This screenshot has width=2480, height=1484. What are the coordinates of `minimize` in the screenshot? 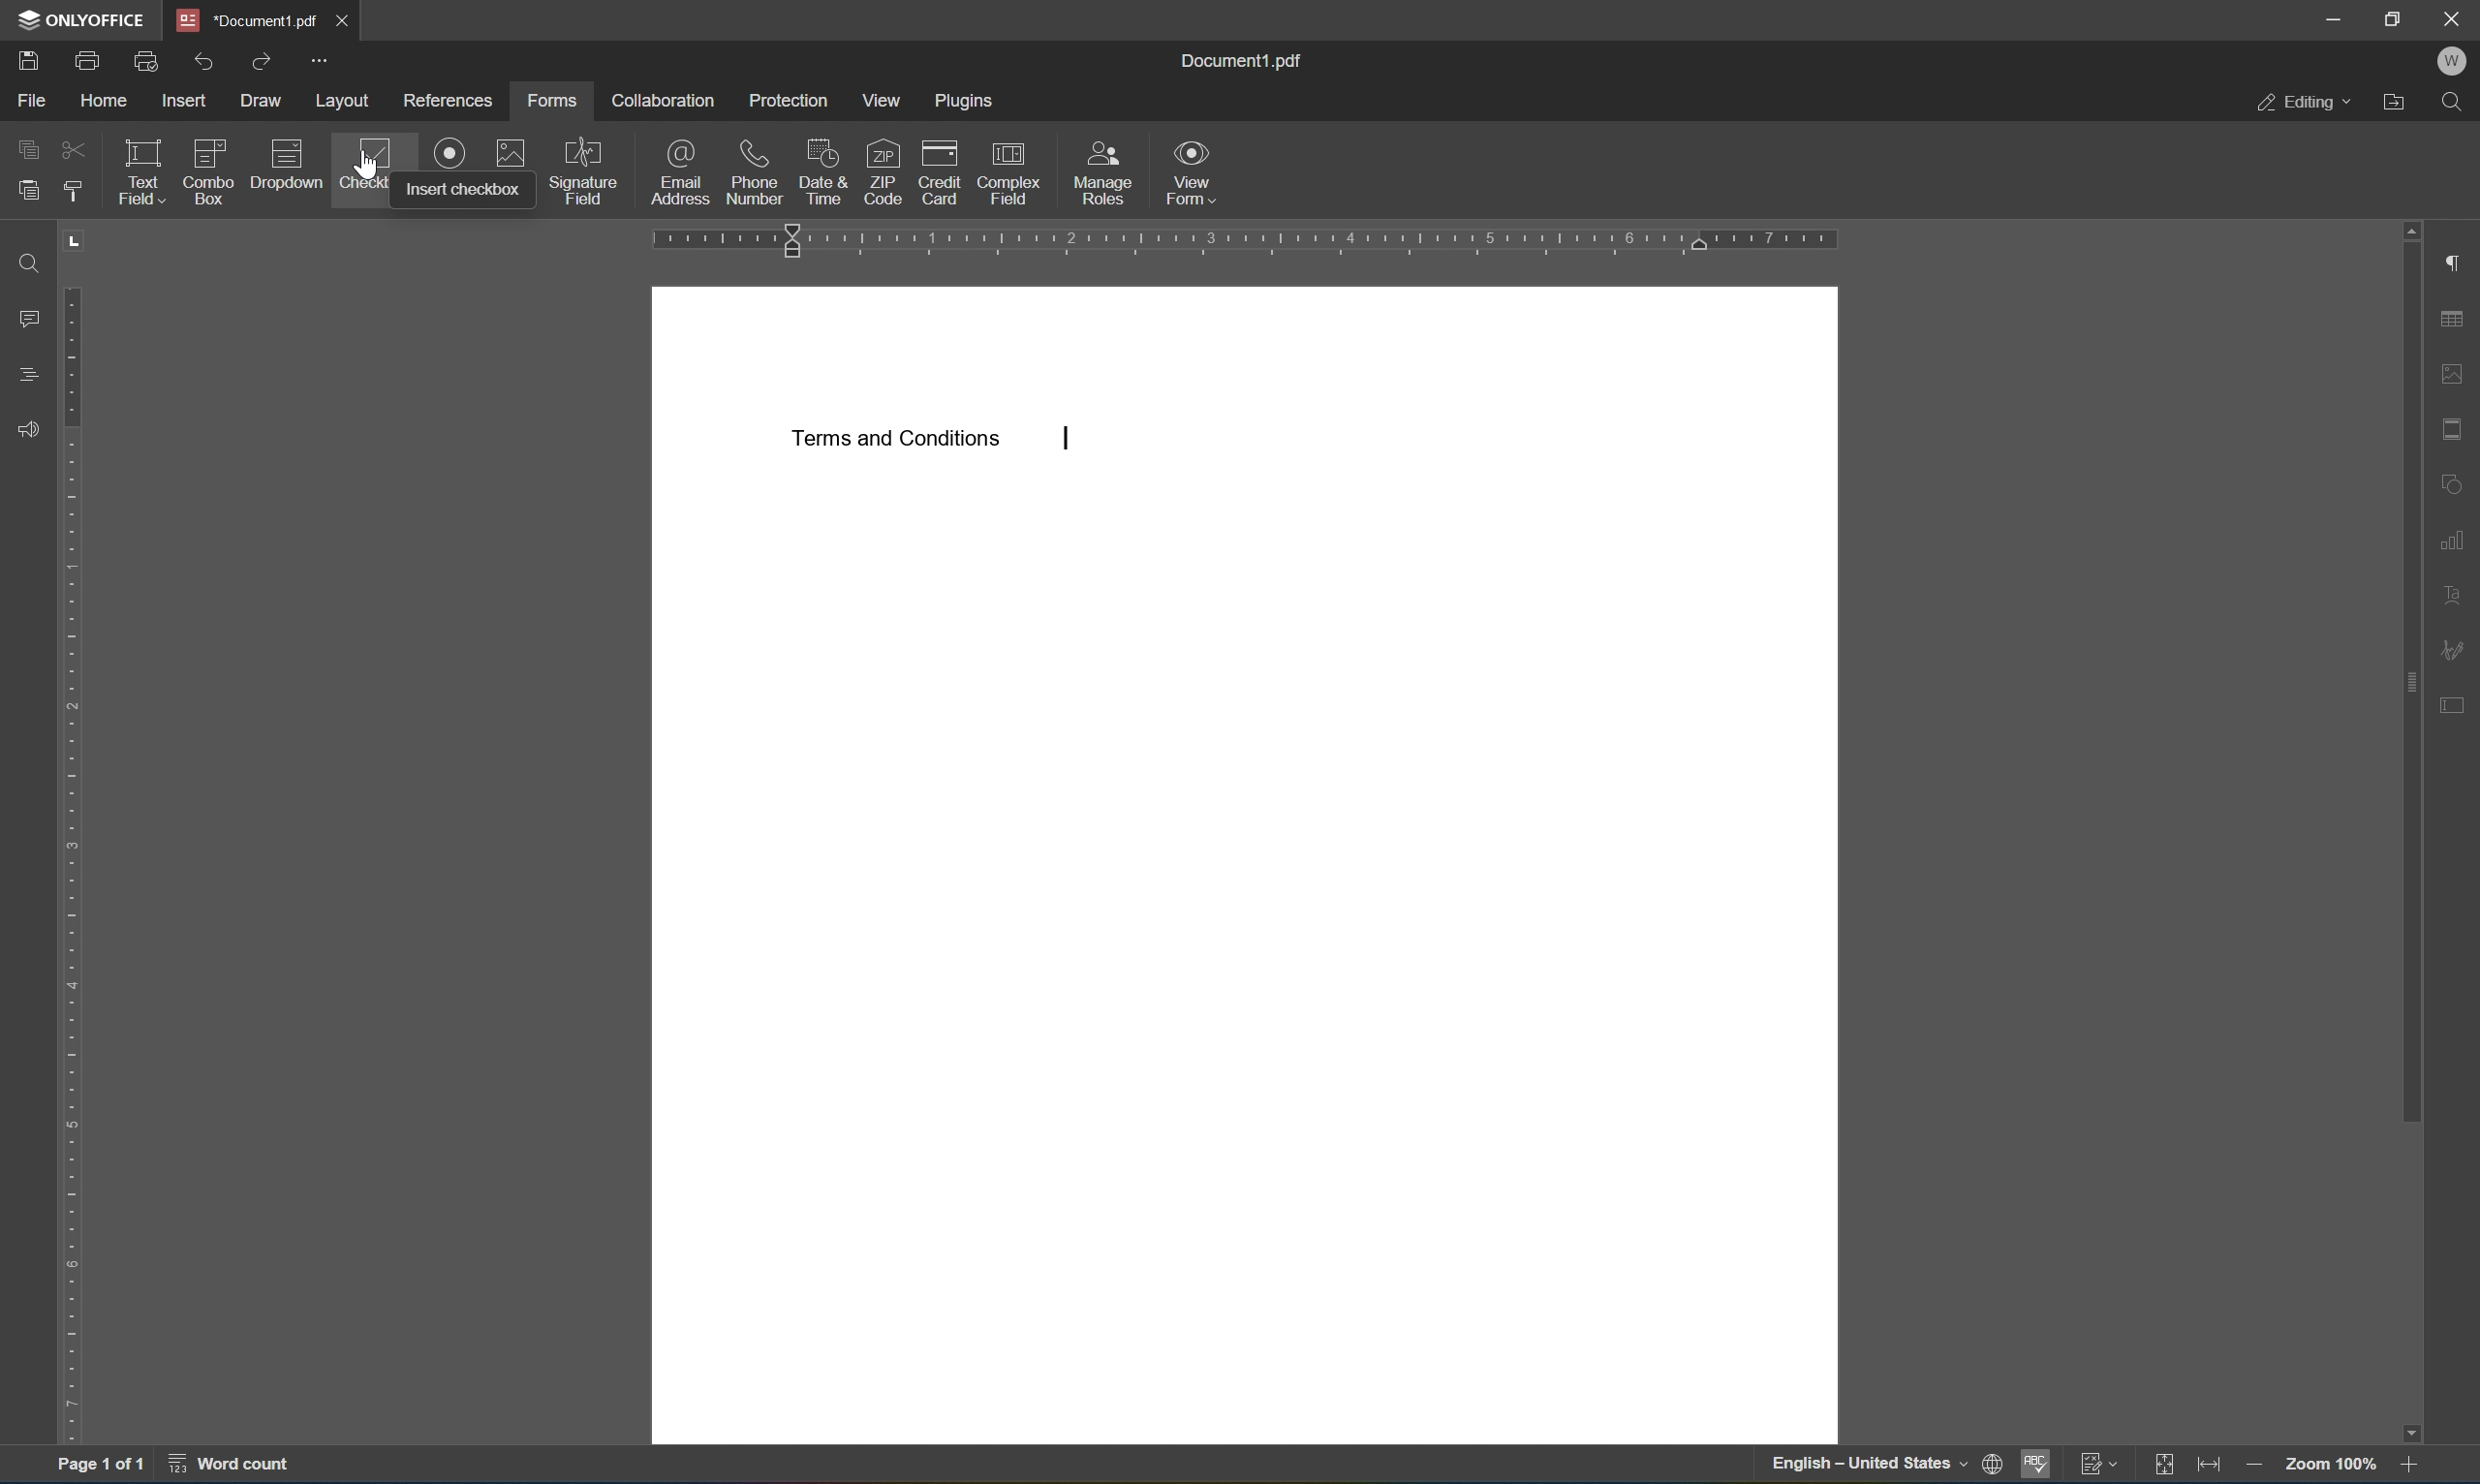 It's located at (2327, 15).